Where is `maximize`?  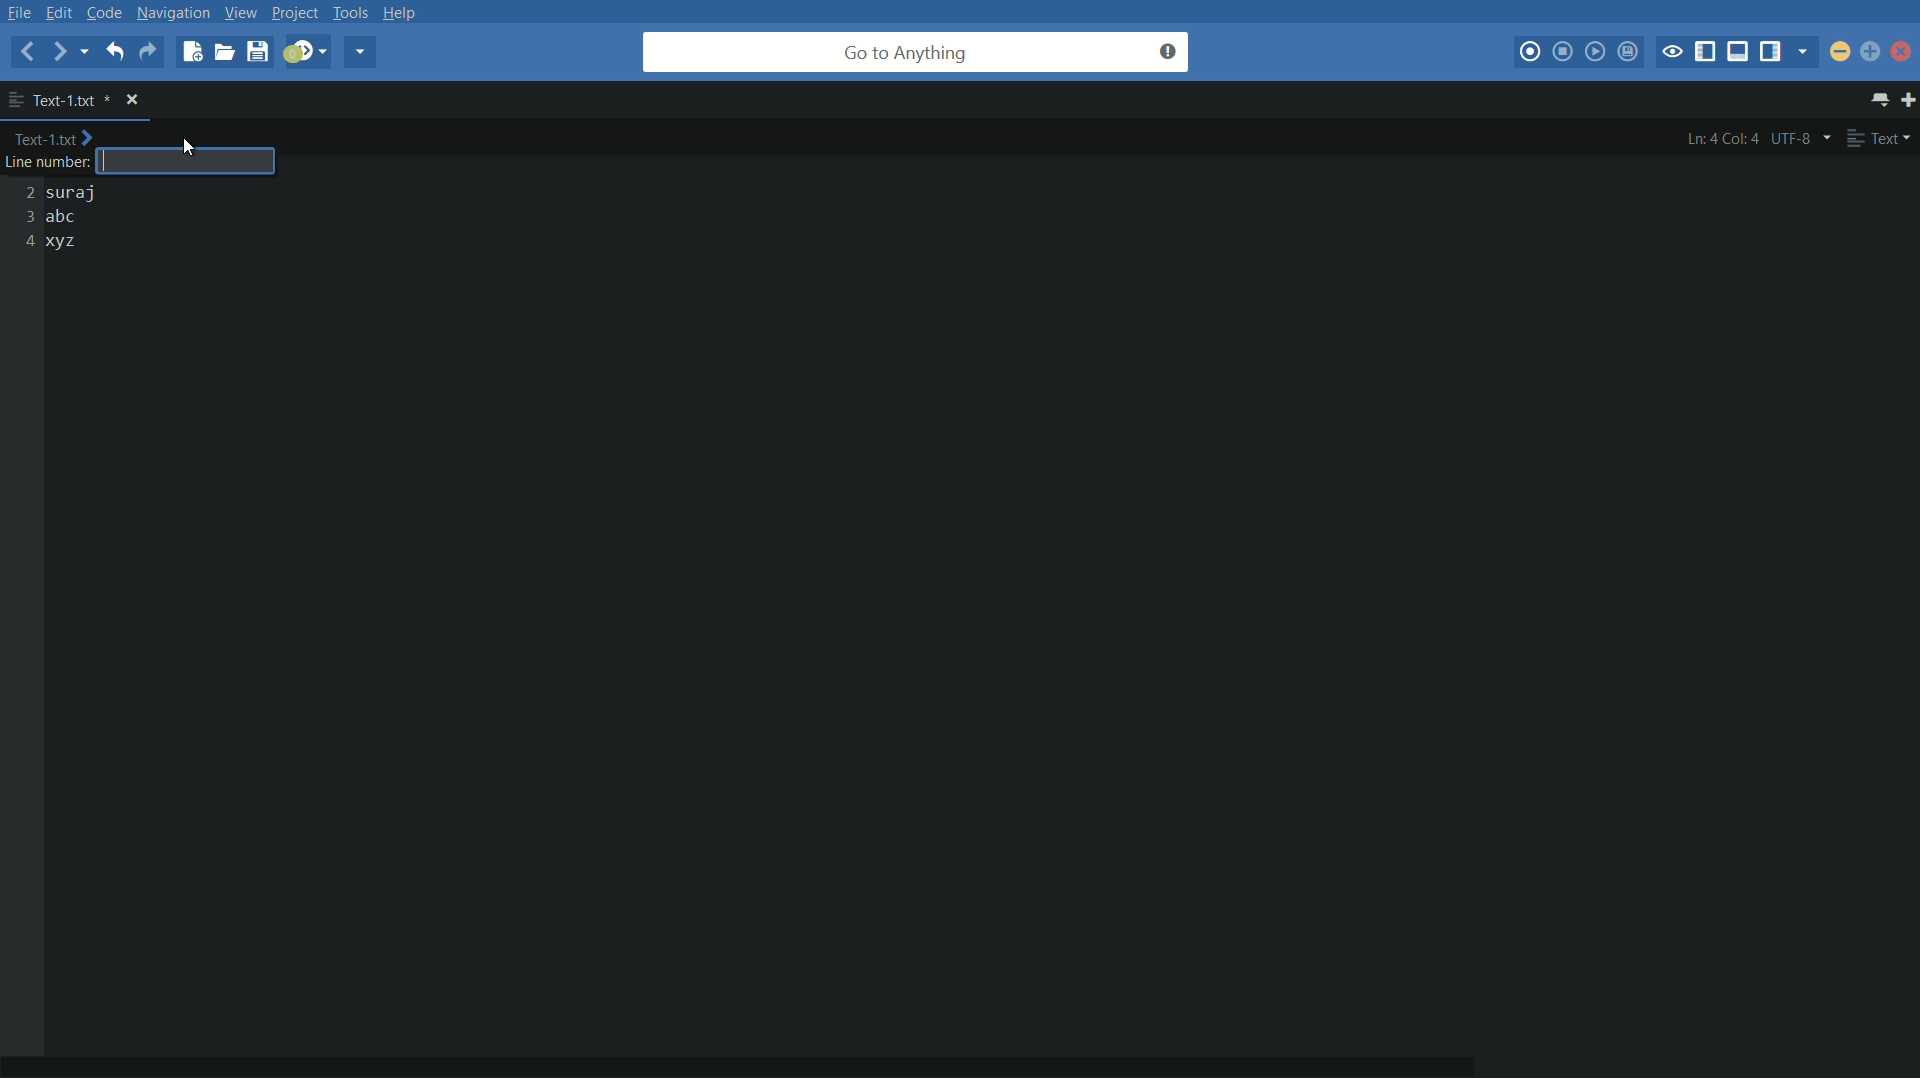 maximize is located at coordinates (1869, 52).